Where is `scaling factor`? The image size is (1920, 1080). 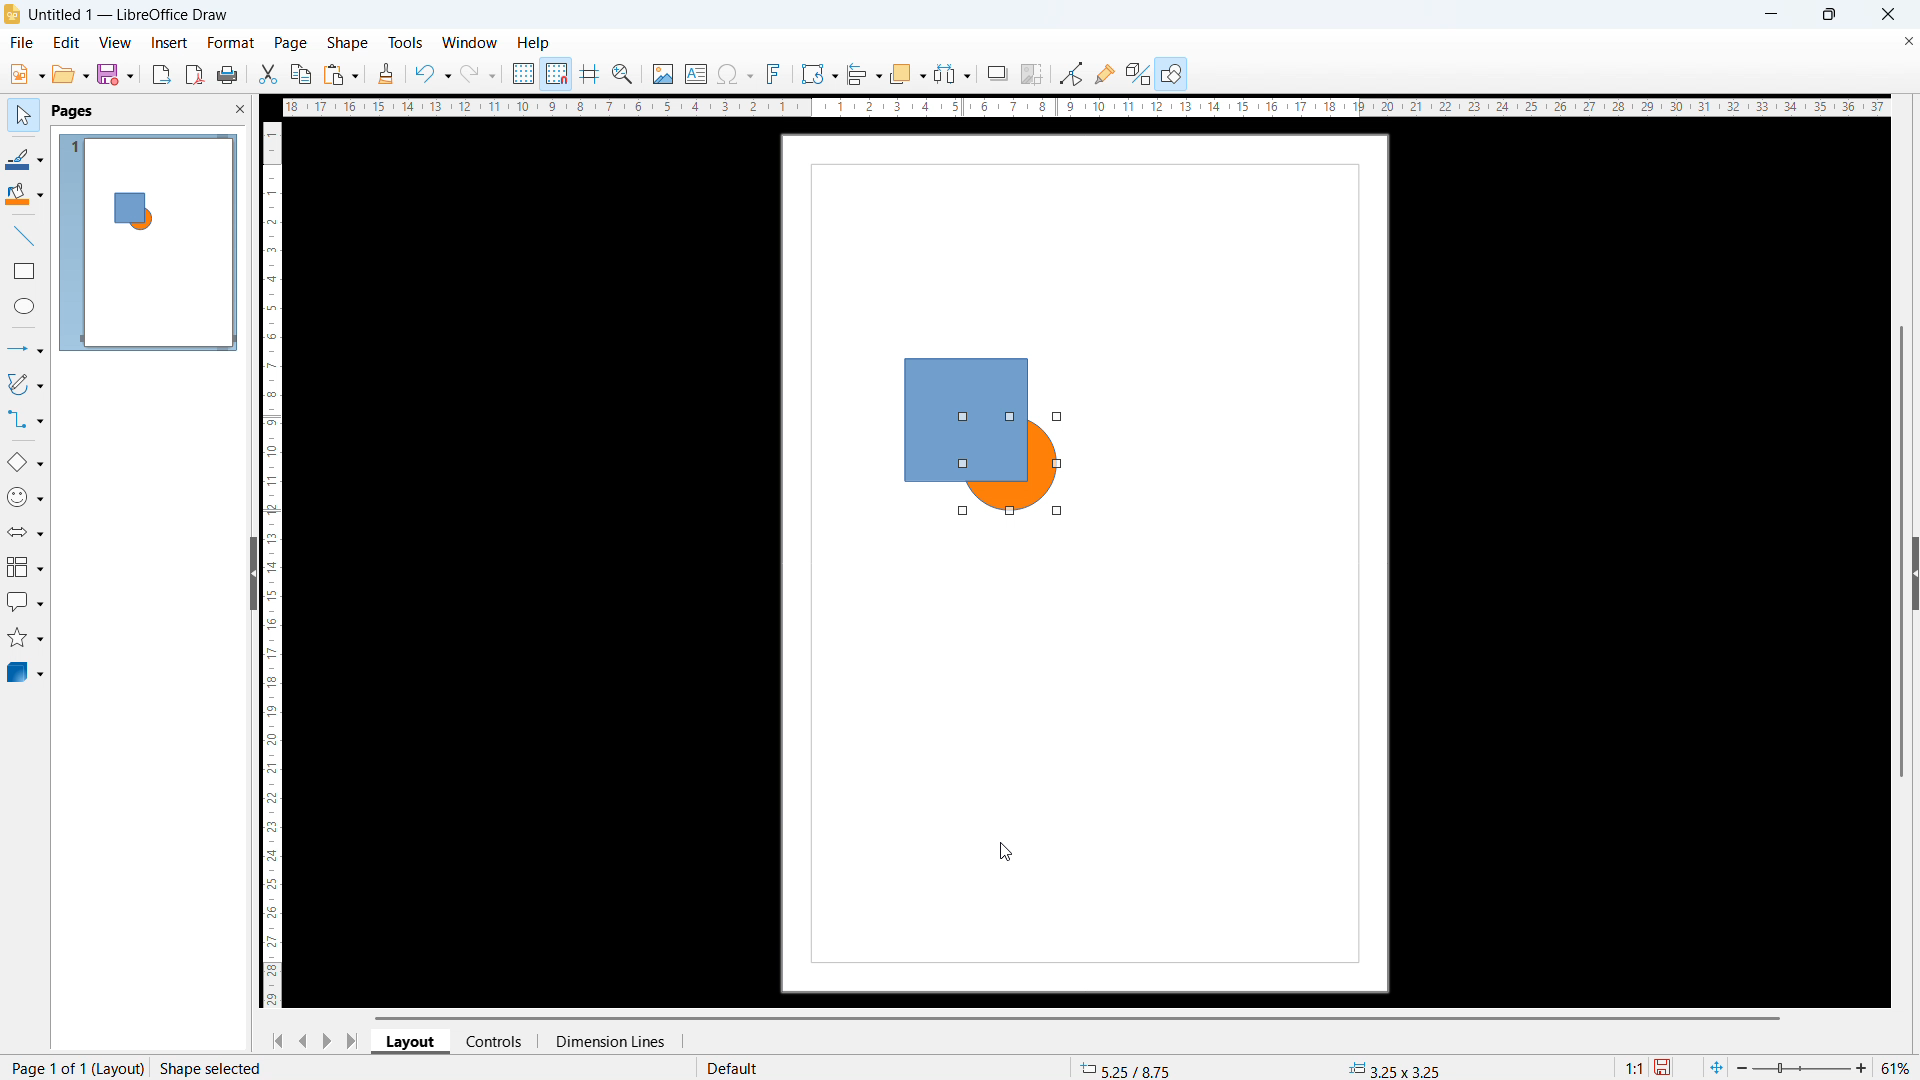
scaling factor is located at coordinates (1635, 1068).